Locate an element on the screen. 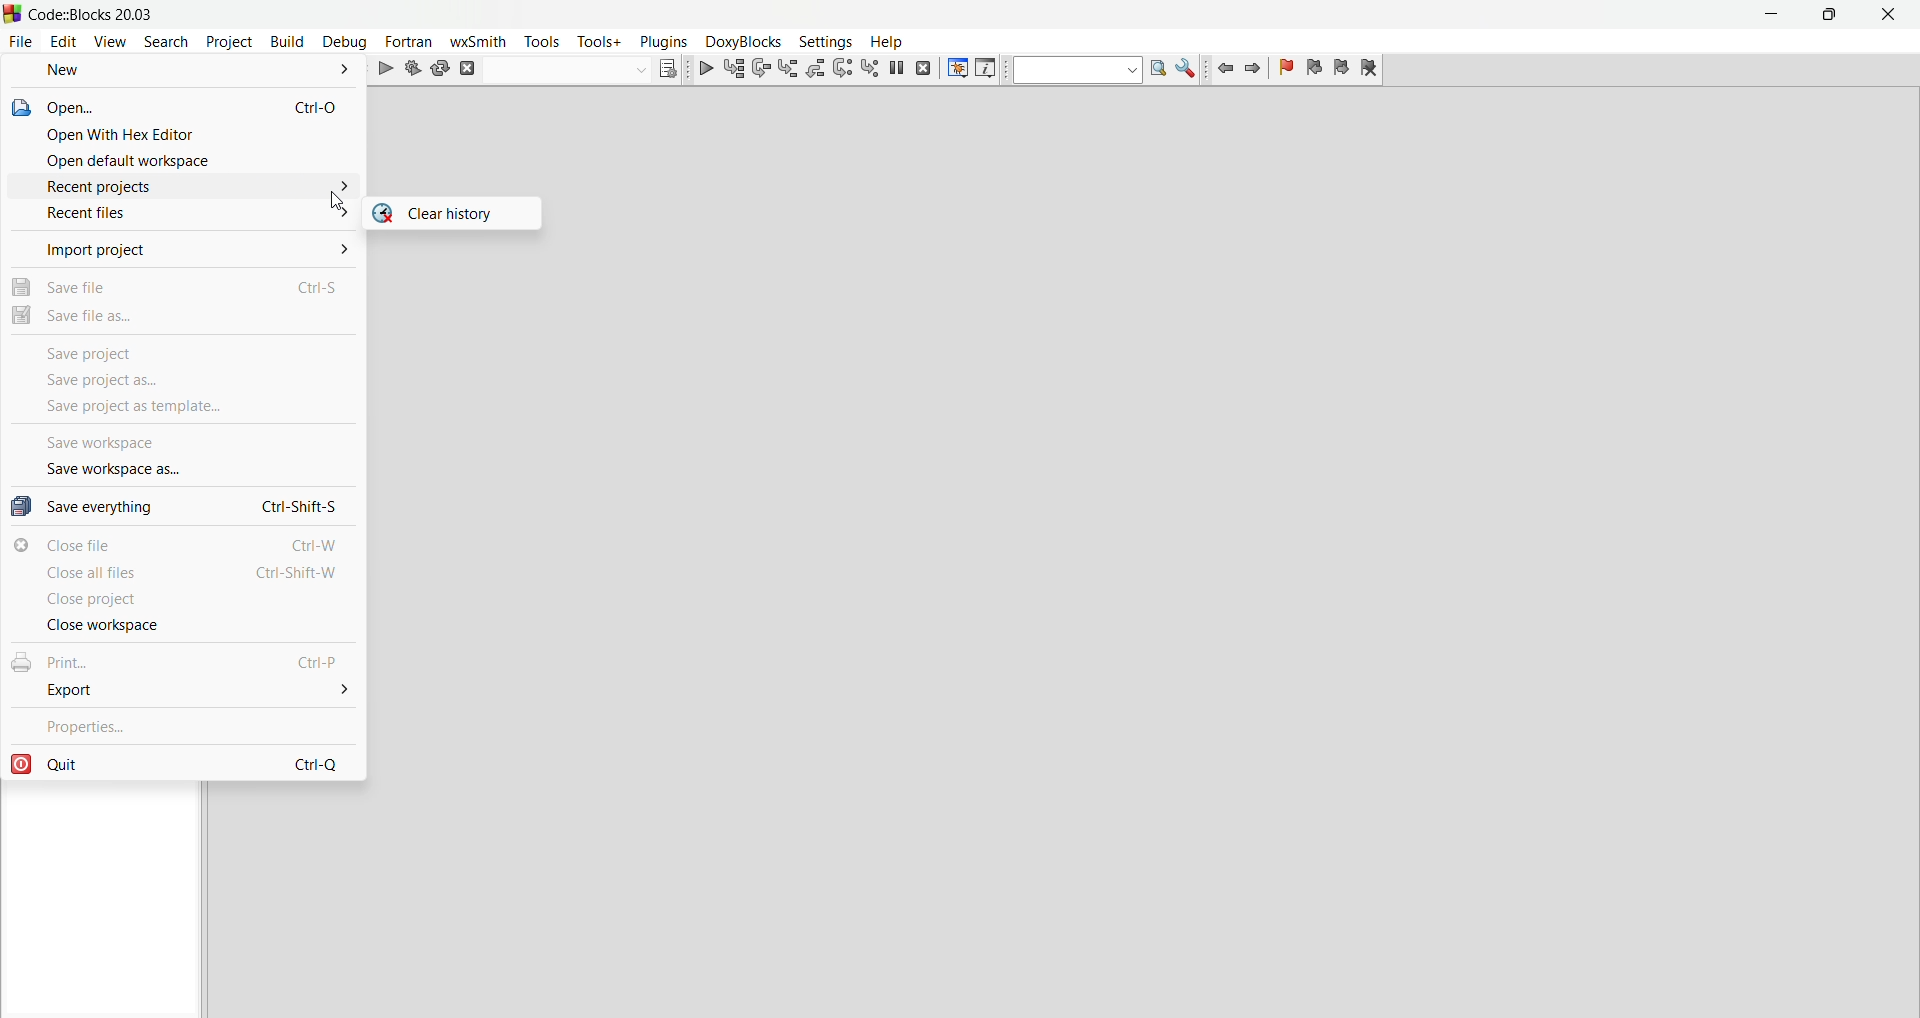 Image resolution: width=1920 pixels, height=1018 pixels. settings is located at coordinates (823, 40).